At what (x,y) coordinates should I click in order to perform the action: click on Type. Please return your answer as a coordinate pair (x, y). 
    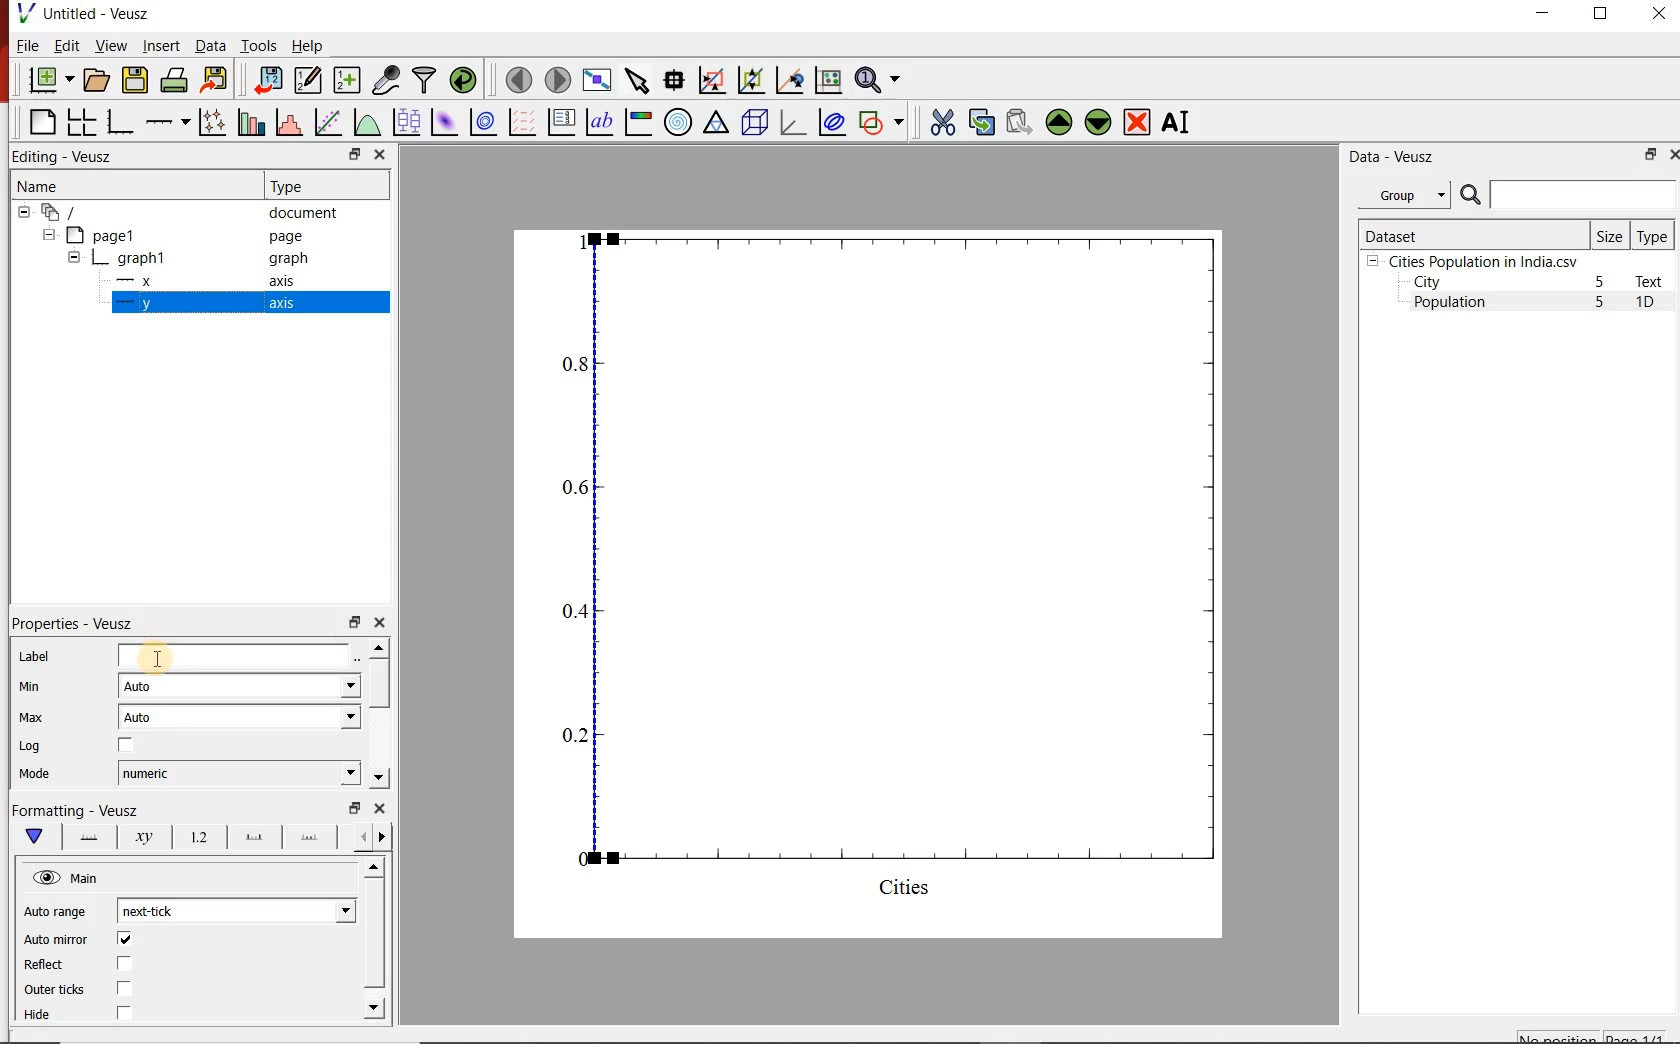
    Looking at the image, I should click on (1654, 235).